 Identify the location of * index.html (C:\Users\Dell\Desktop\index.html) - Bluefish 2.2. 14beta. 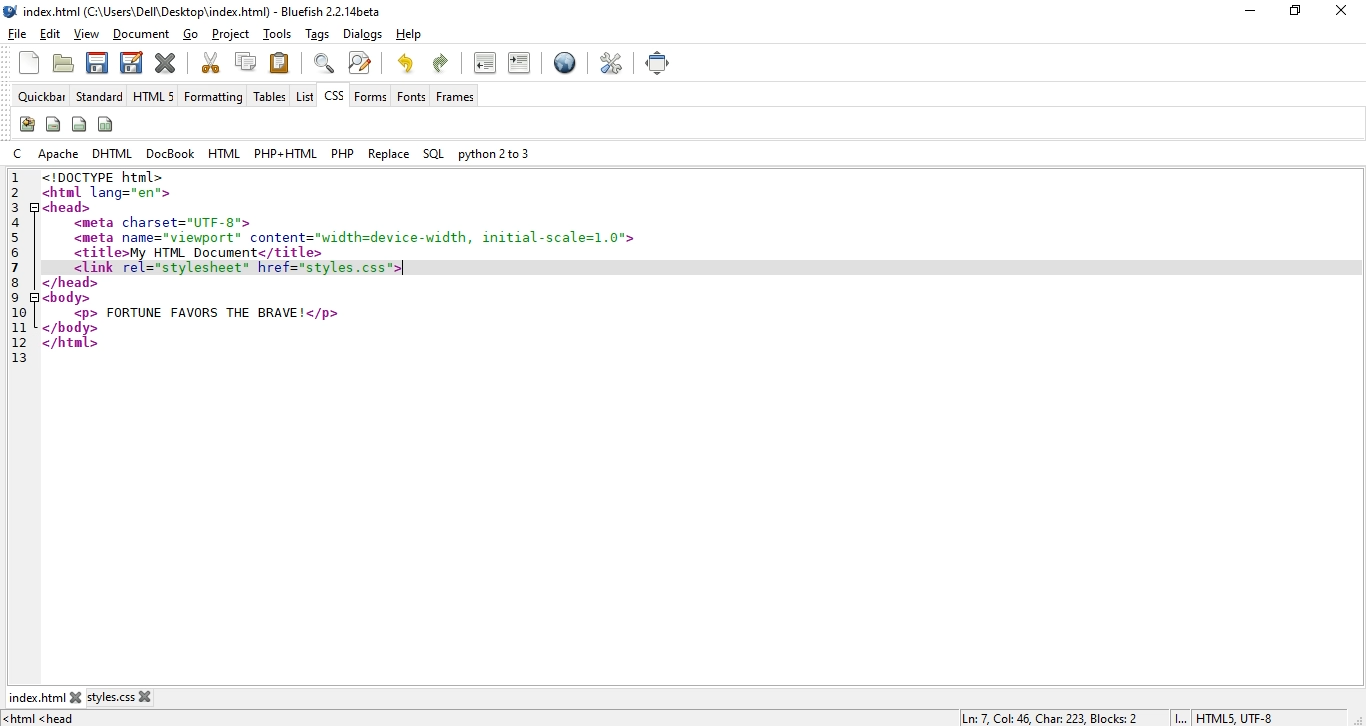
(211, 12).